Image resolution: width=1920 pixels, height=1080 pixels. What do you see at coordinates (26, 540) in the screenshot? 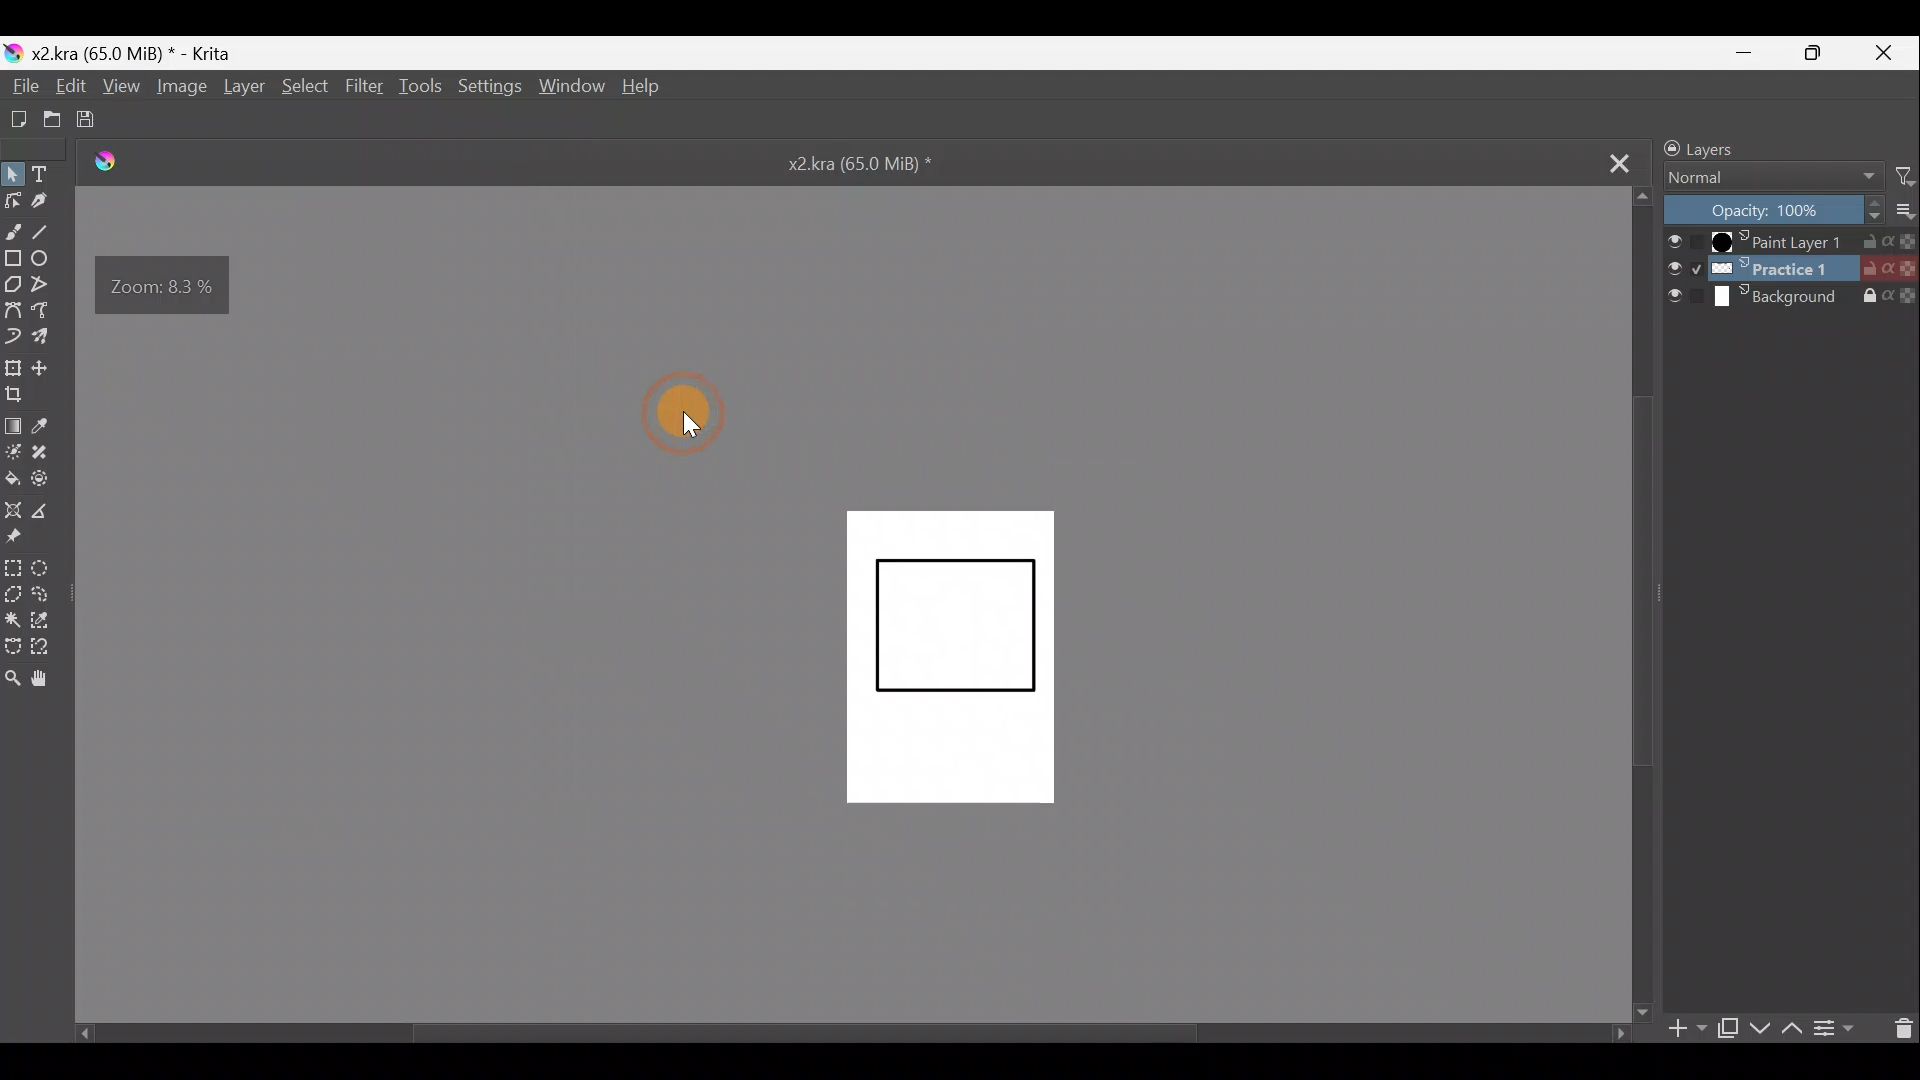
I see `Reference images tool` at bounding box center [26, 540].